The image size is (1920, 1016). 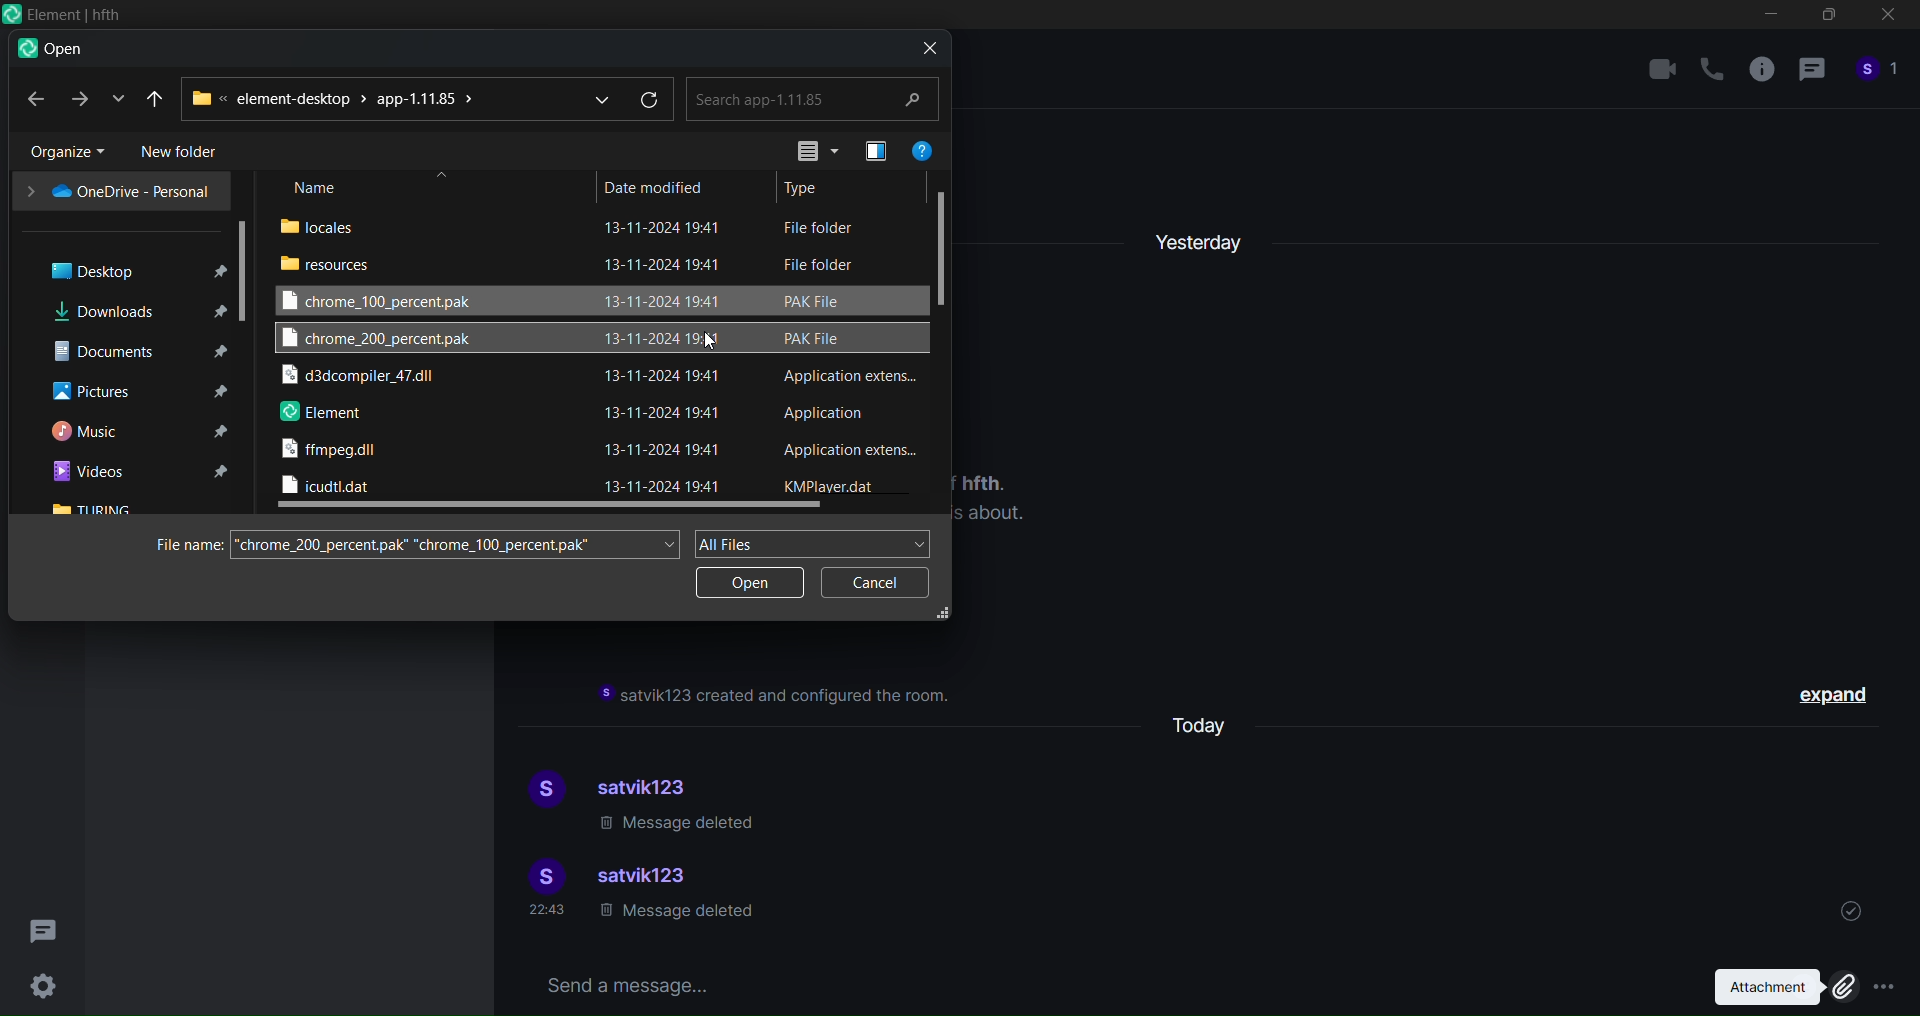 I want to click on dropdown, so click(x=595, y=97).